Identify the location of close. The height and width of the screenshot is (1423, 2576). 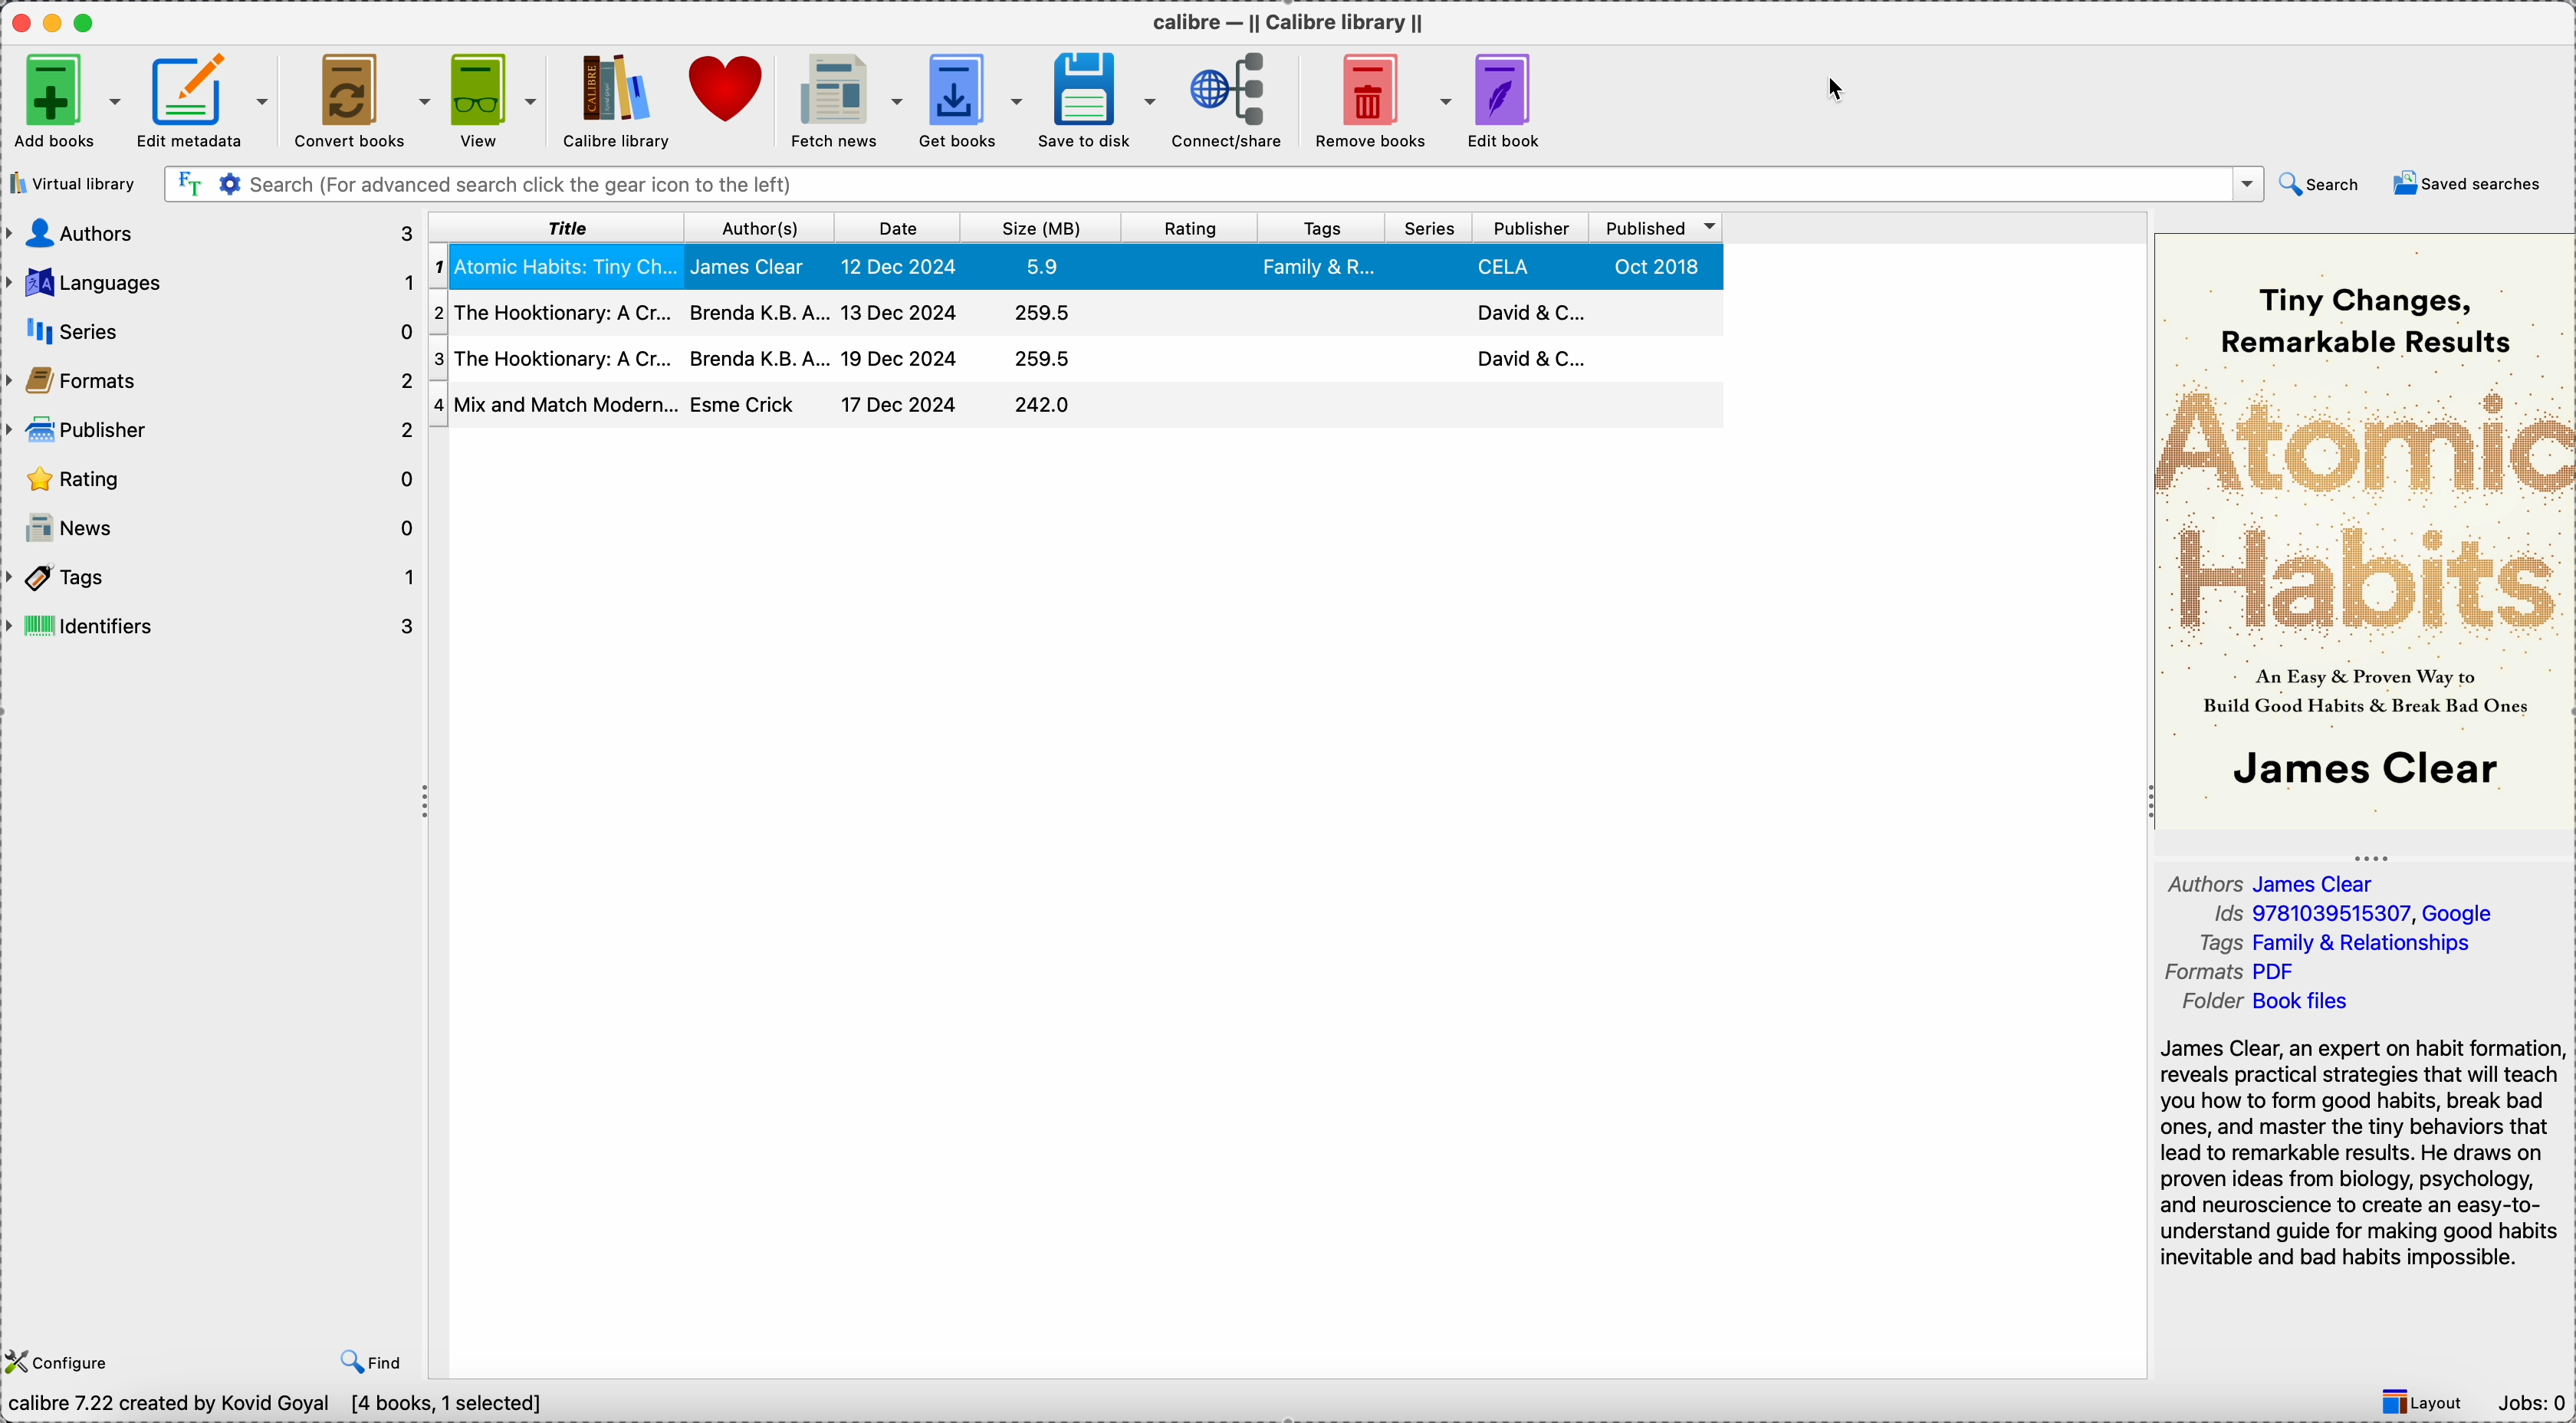
(2208, 184).